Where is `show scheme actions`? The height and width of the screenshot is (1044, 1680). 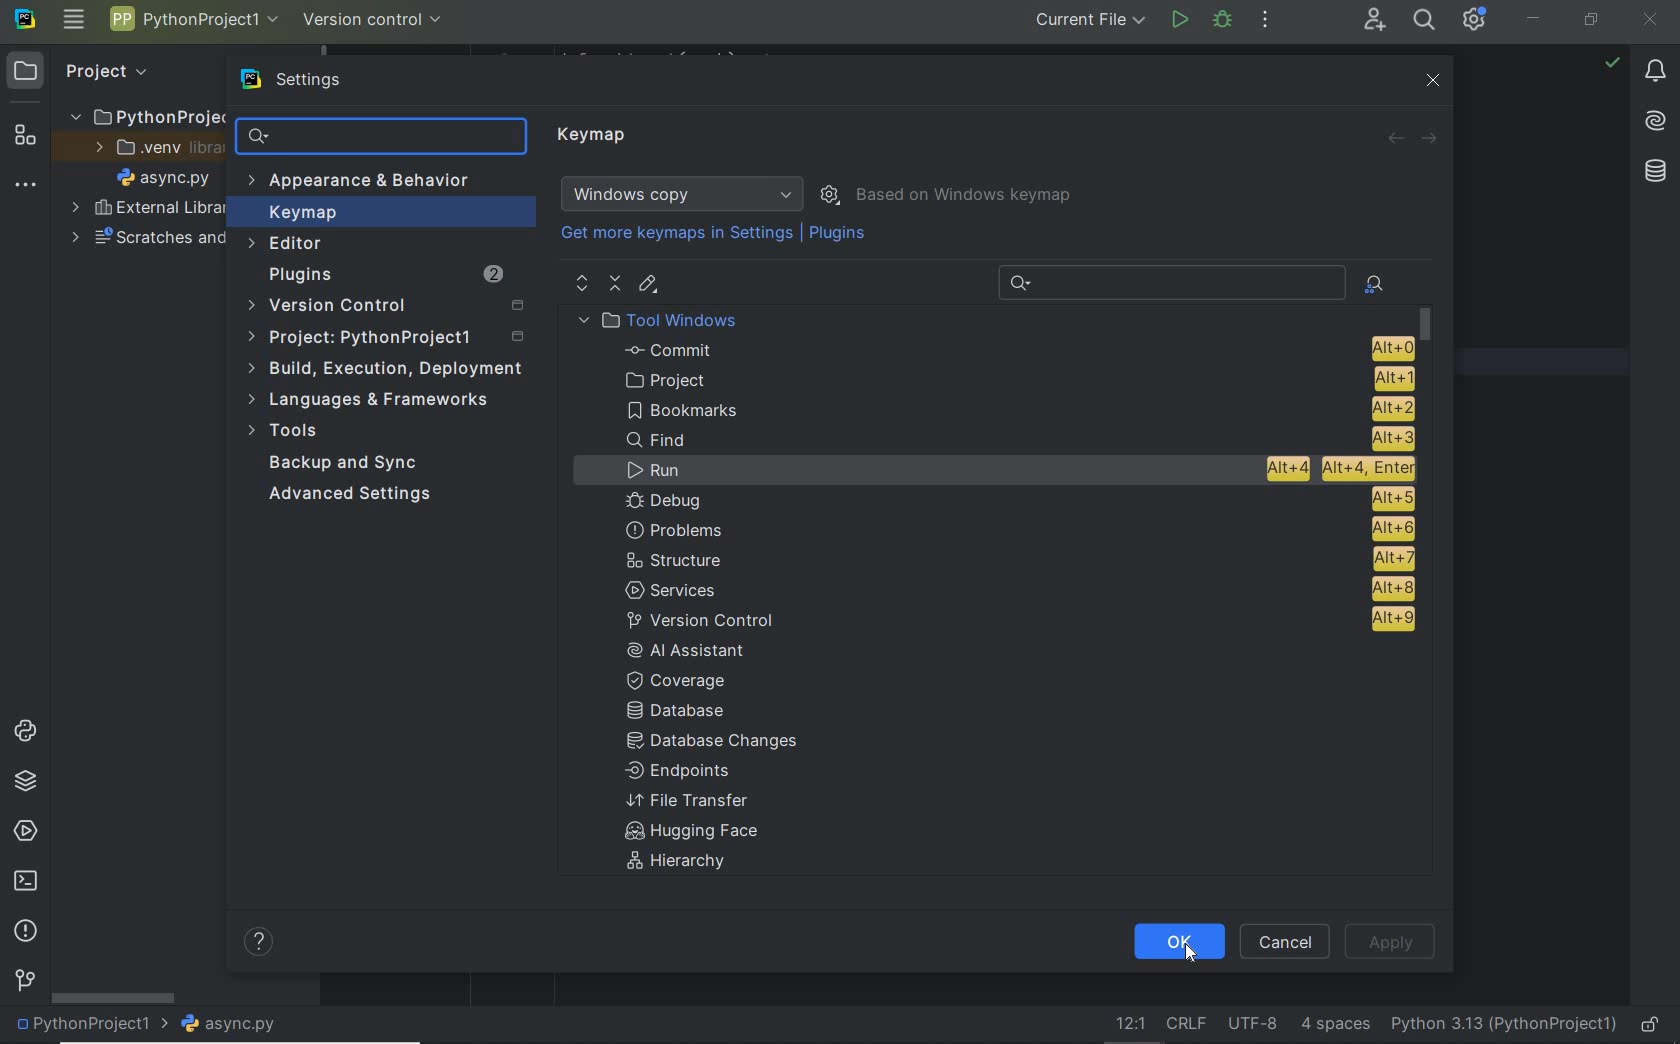
show scheme actions is located at coordinates (830, 194).